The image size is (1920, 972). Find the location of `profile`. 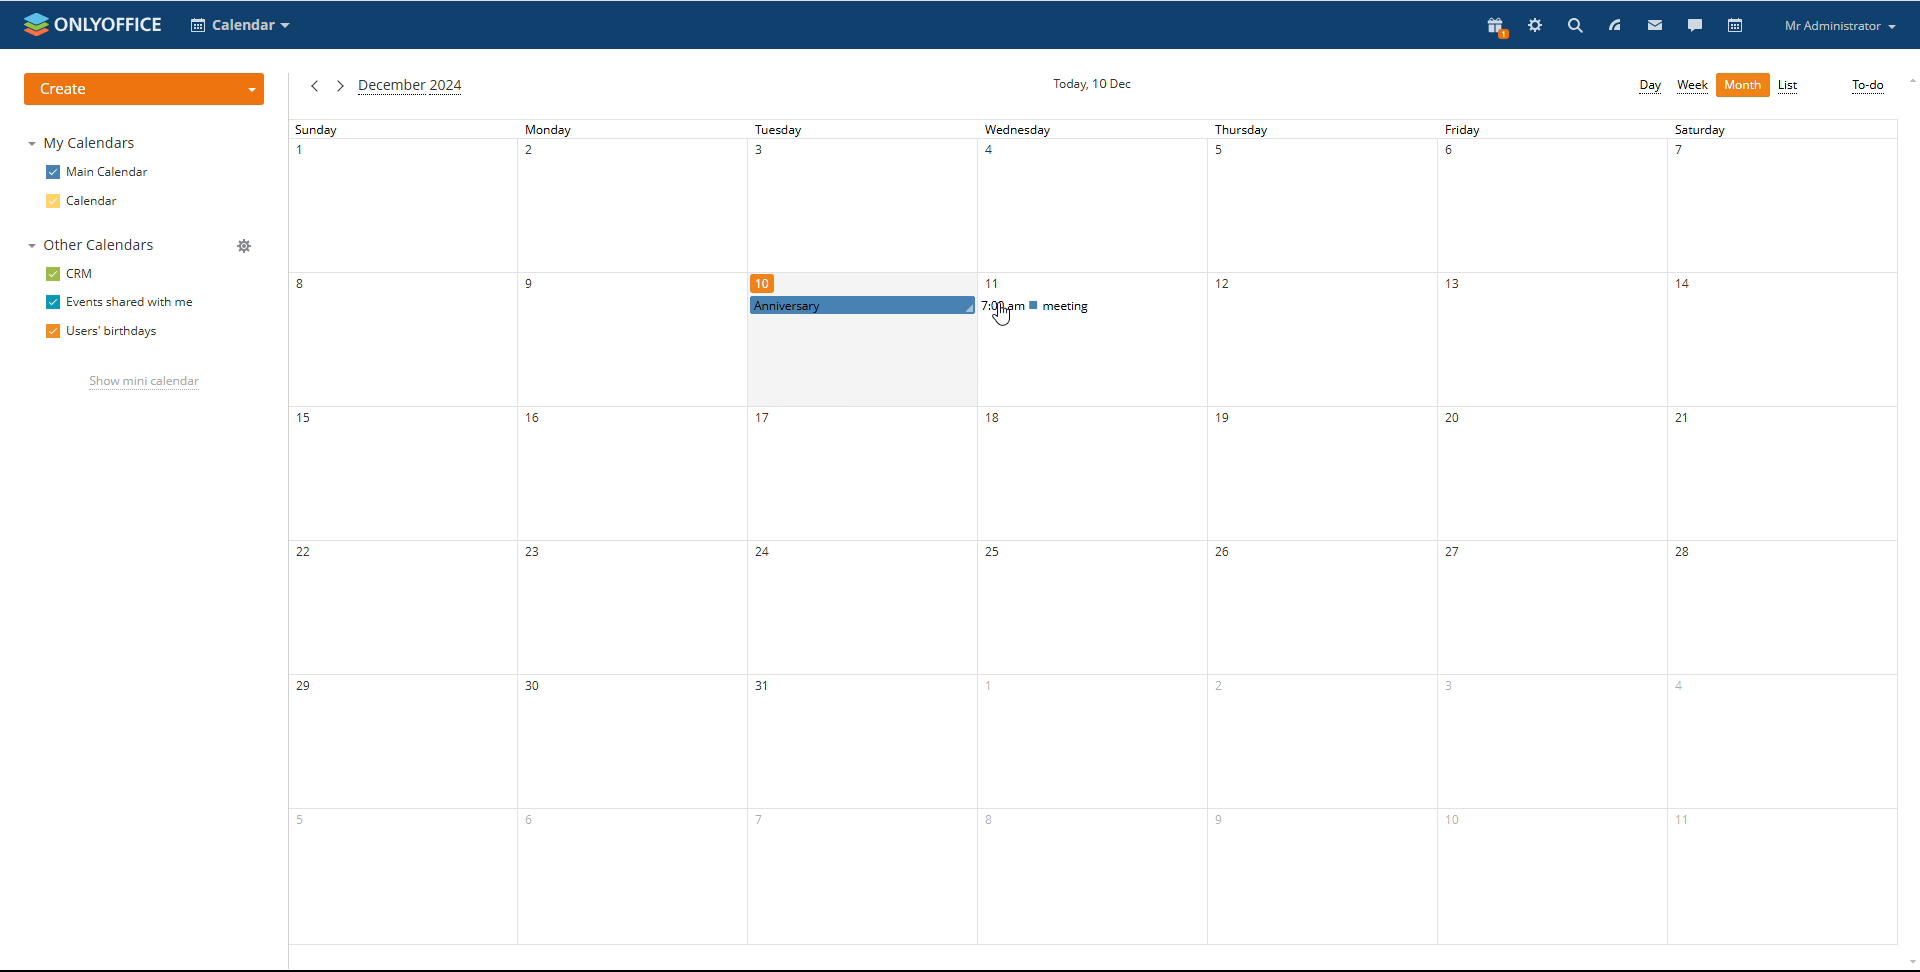

profile is located at coordinates (1839, 26).